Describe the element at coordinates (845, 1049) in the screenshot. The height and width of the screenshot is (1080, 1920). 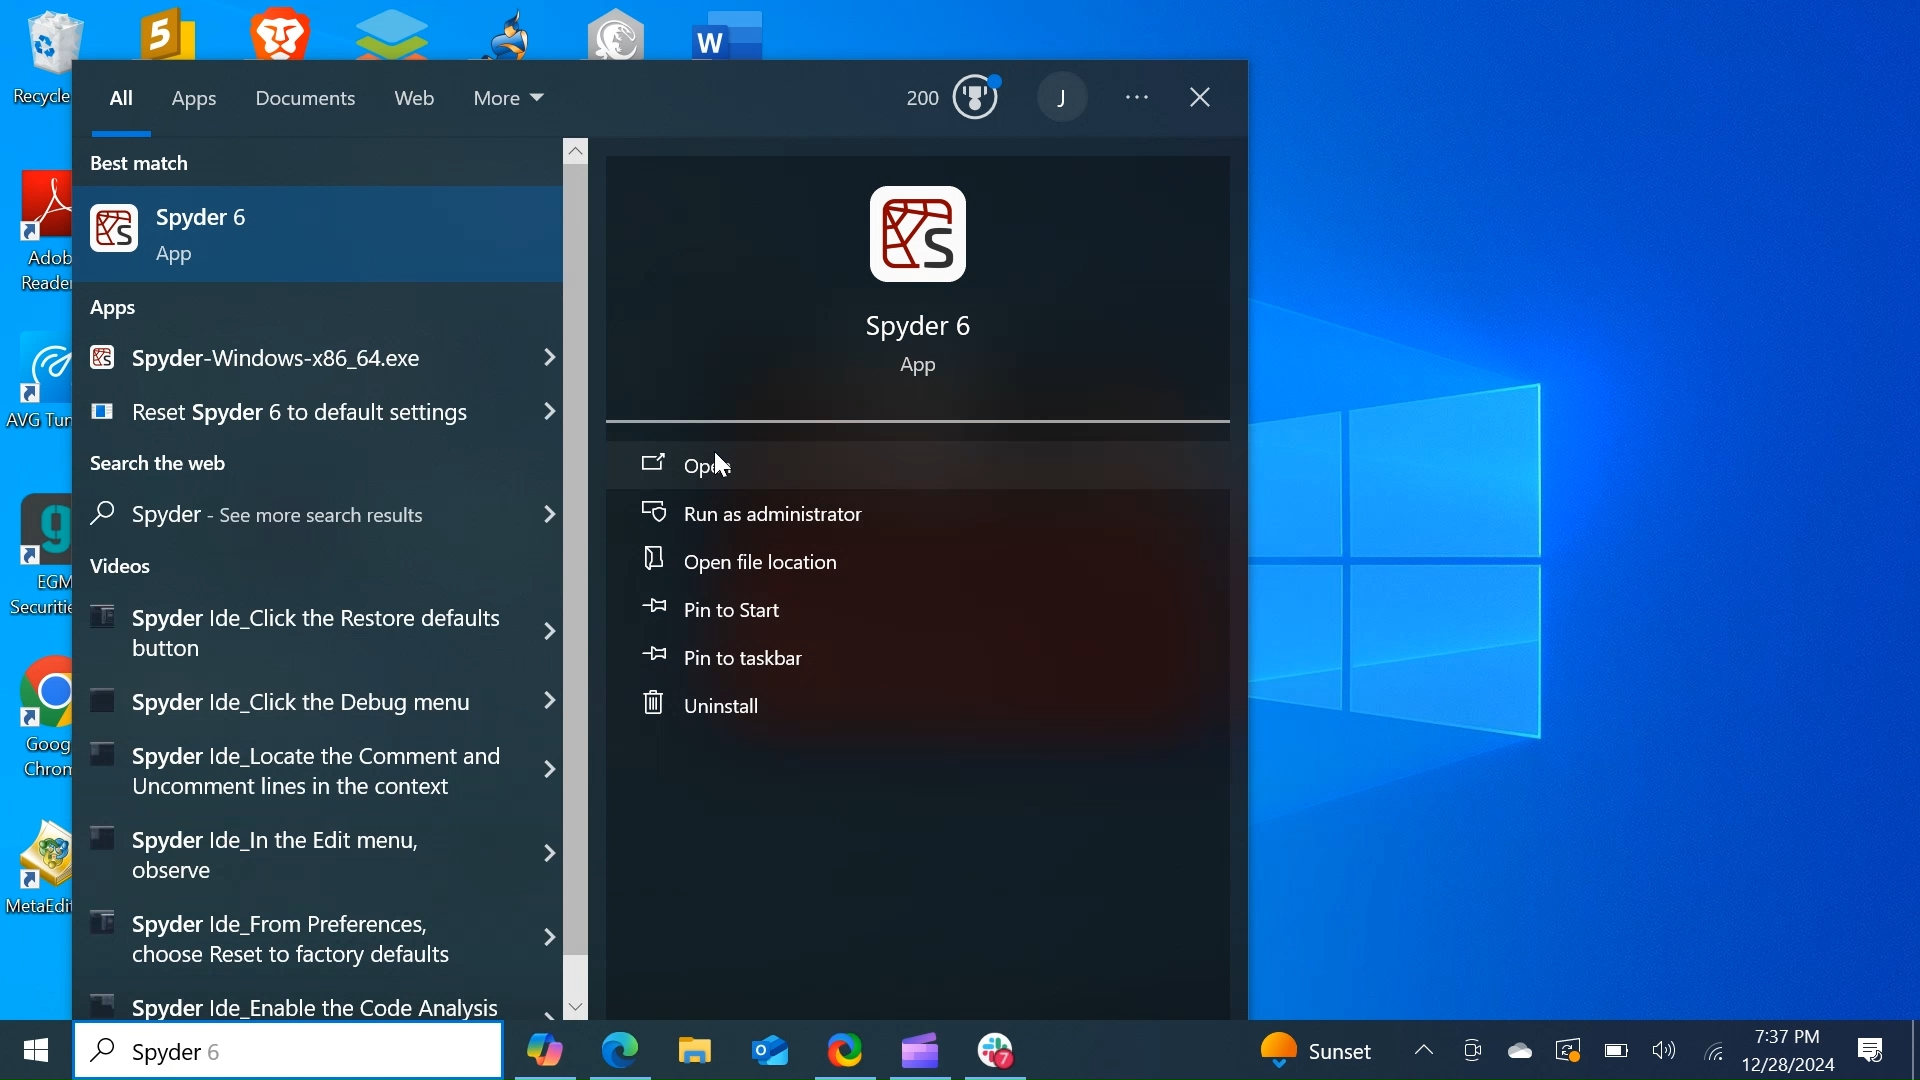
I see `ShareX` at that location.